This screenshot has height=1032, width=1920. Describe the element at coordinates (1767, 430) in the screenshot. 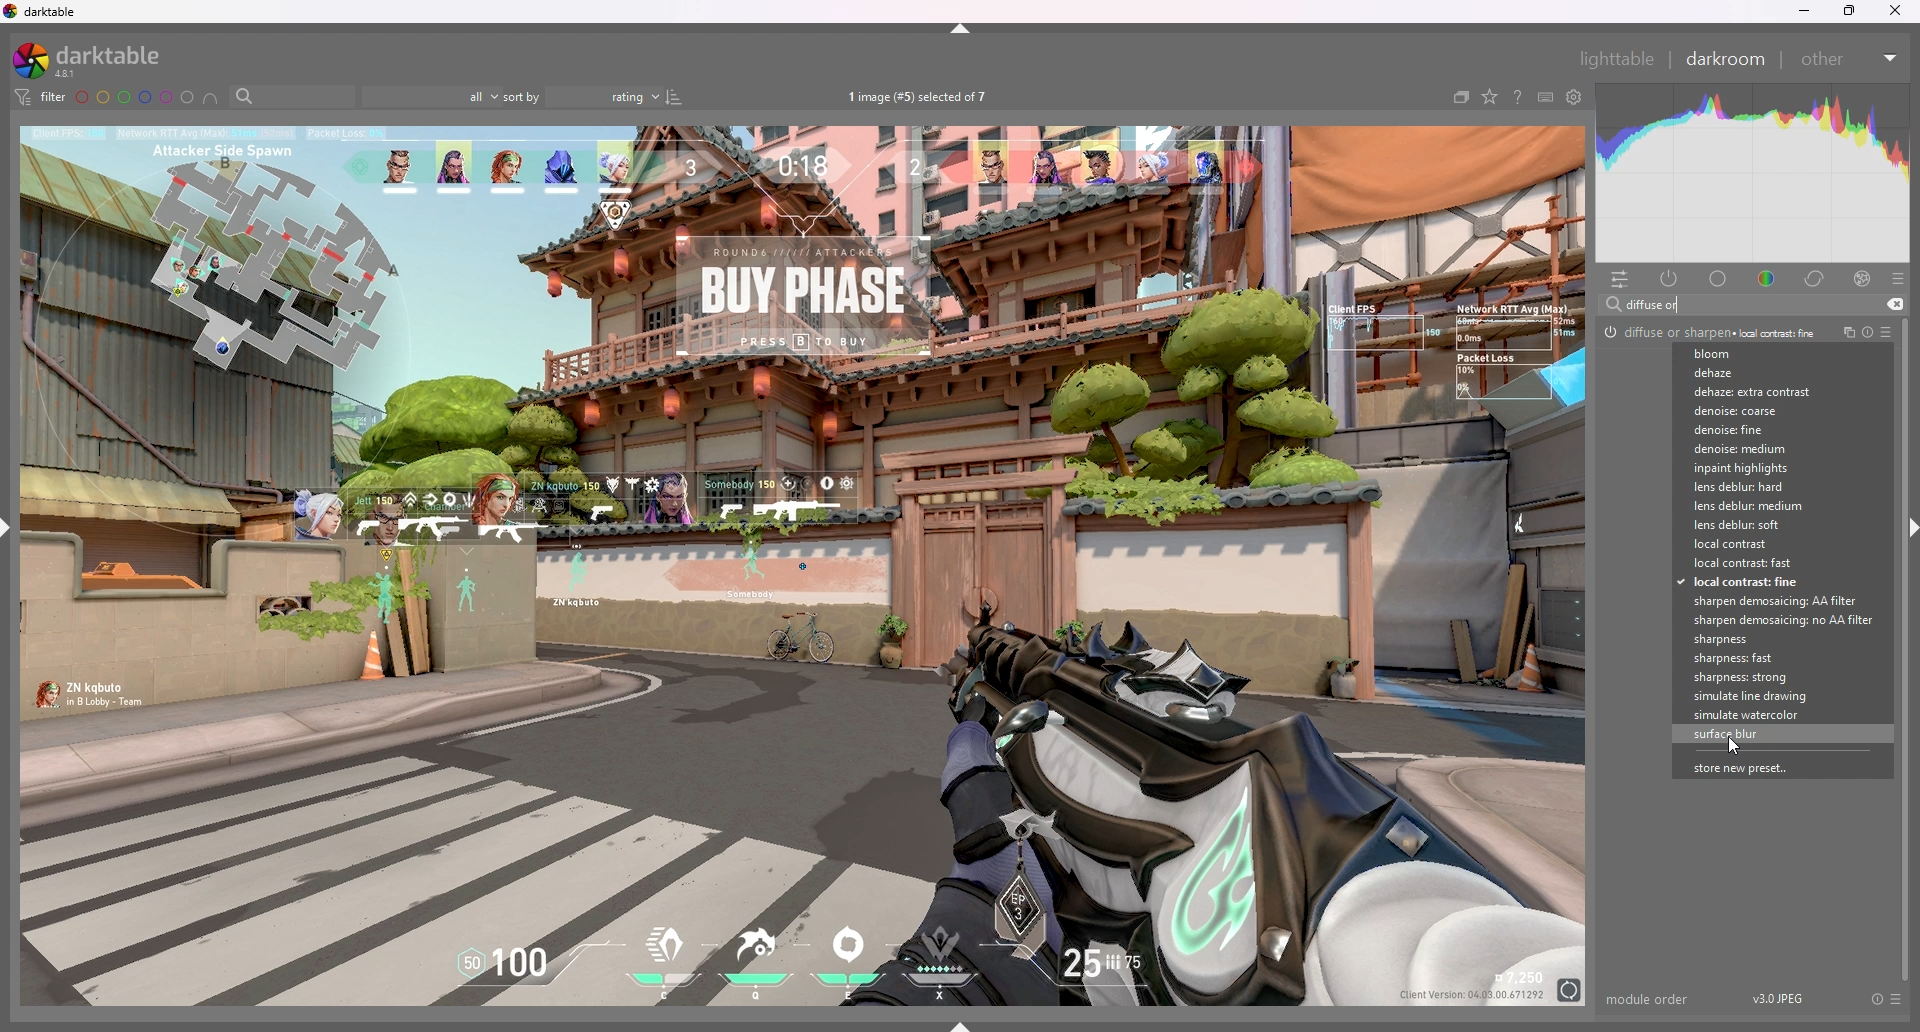

I see `denoise fine` at that location.